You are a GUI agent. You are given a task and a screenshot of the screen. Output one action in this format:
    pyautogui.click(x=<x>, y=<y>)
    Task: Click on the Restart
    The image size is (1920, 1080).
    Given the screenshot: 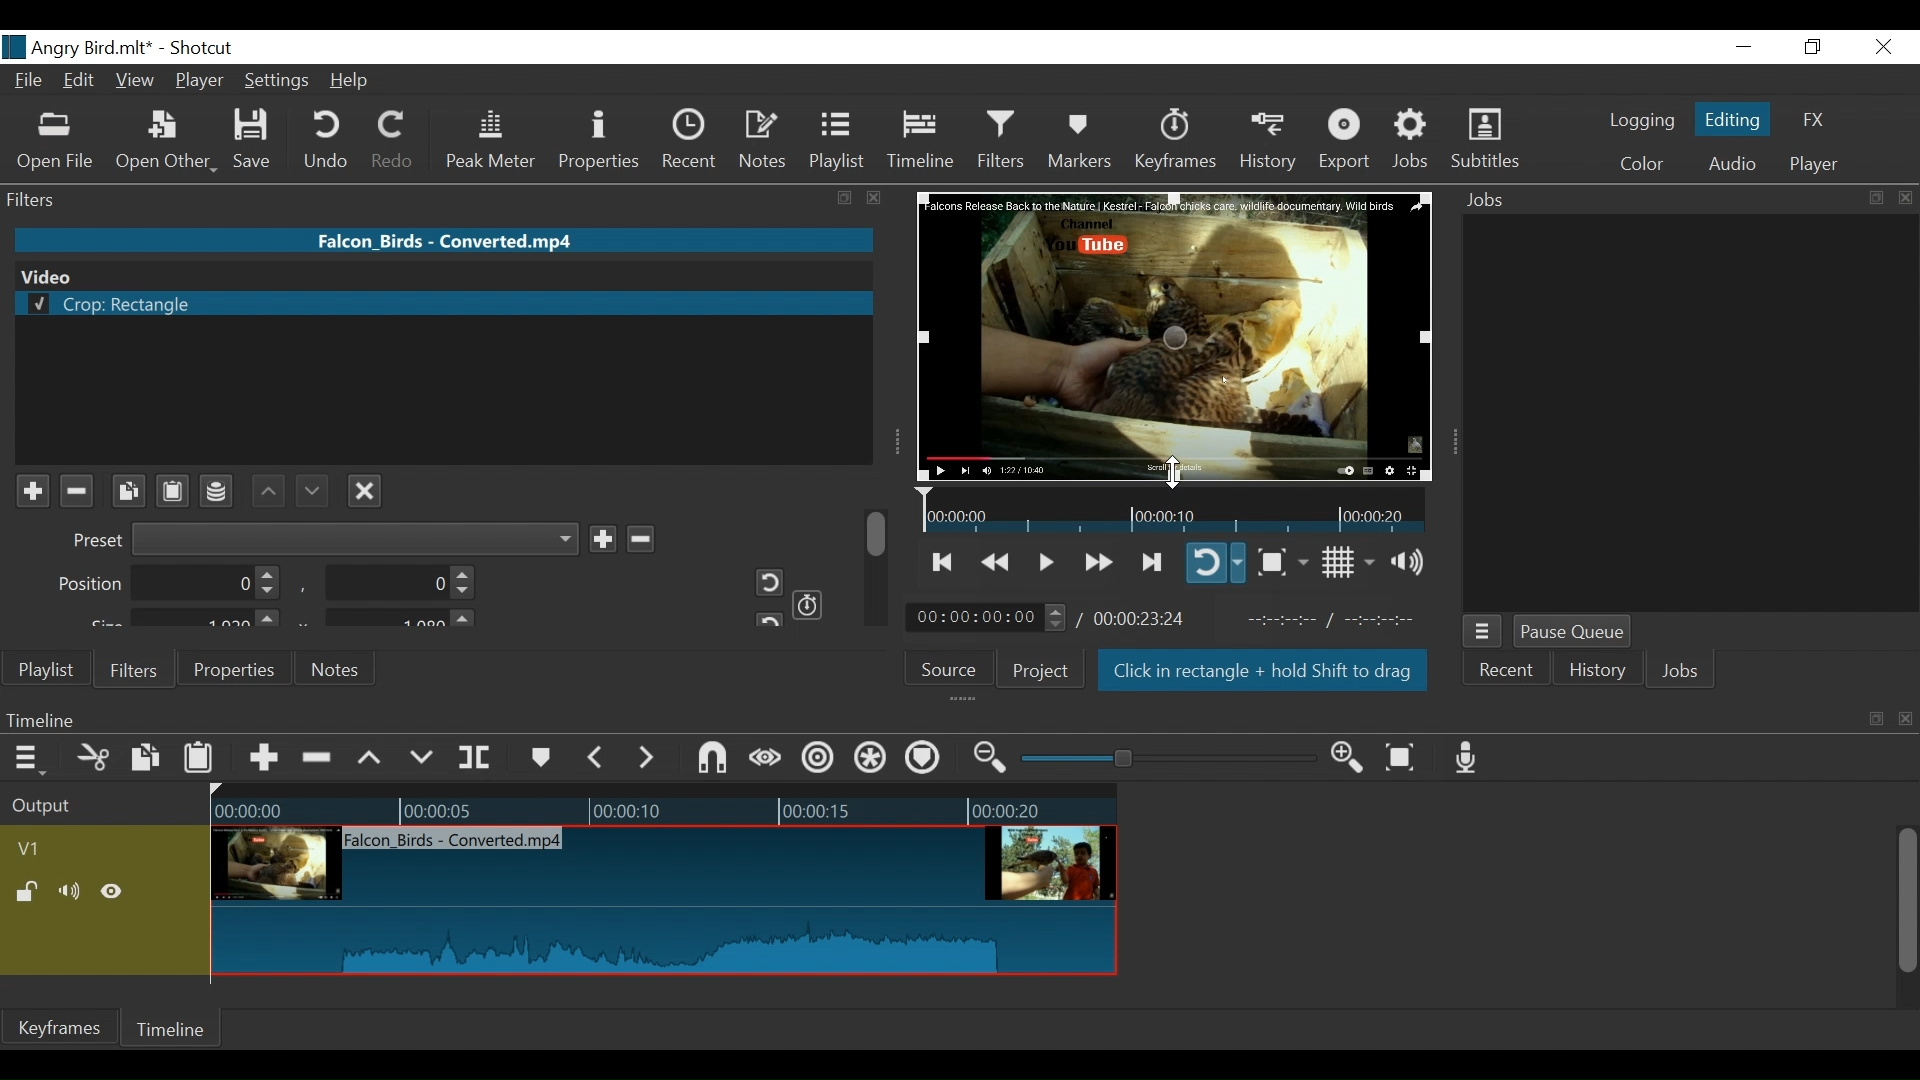 What is the action you would take?
    pyautogui.click(x=762, y=582)
    